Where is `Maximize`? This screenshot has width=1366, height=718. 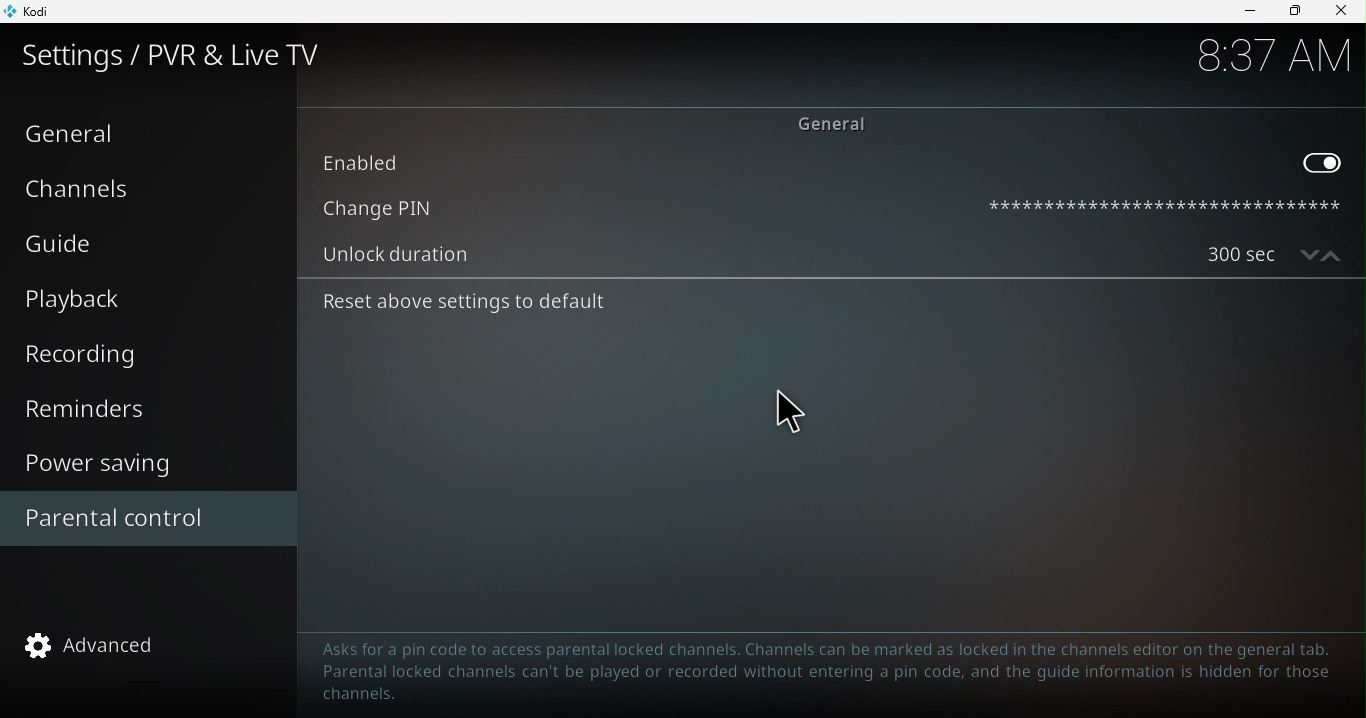
Maximize is located at coordinates (1294, 11).